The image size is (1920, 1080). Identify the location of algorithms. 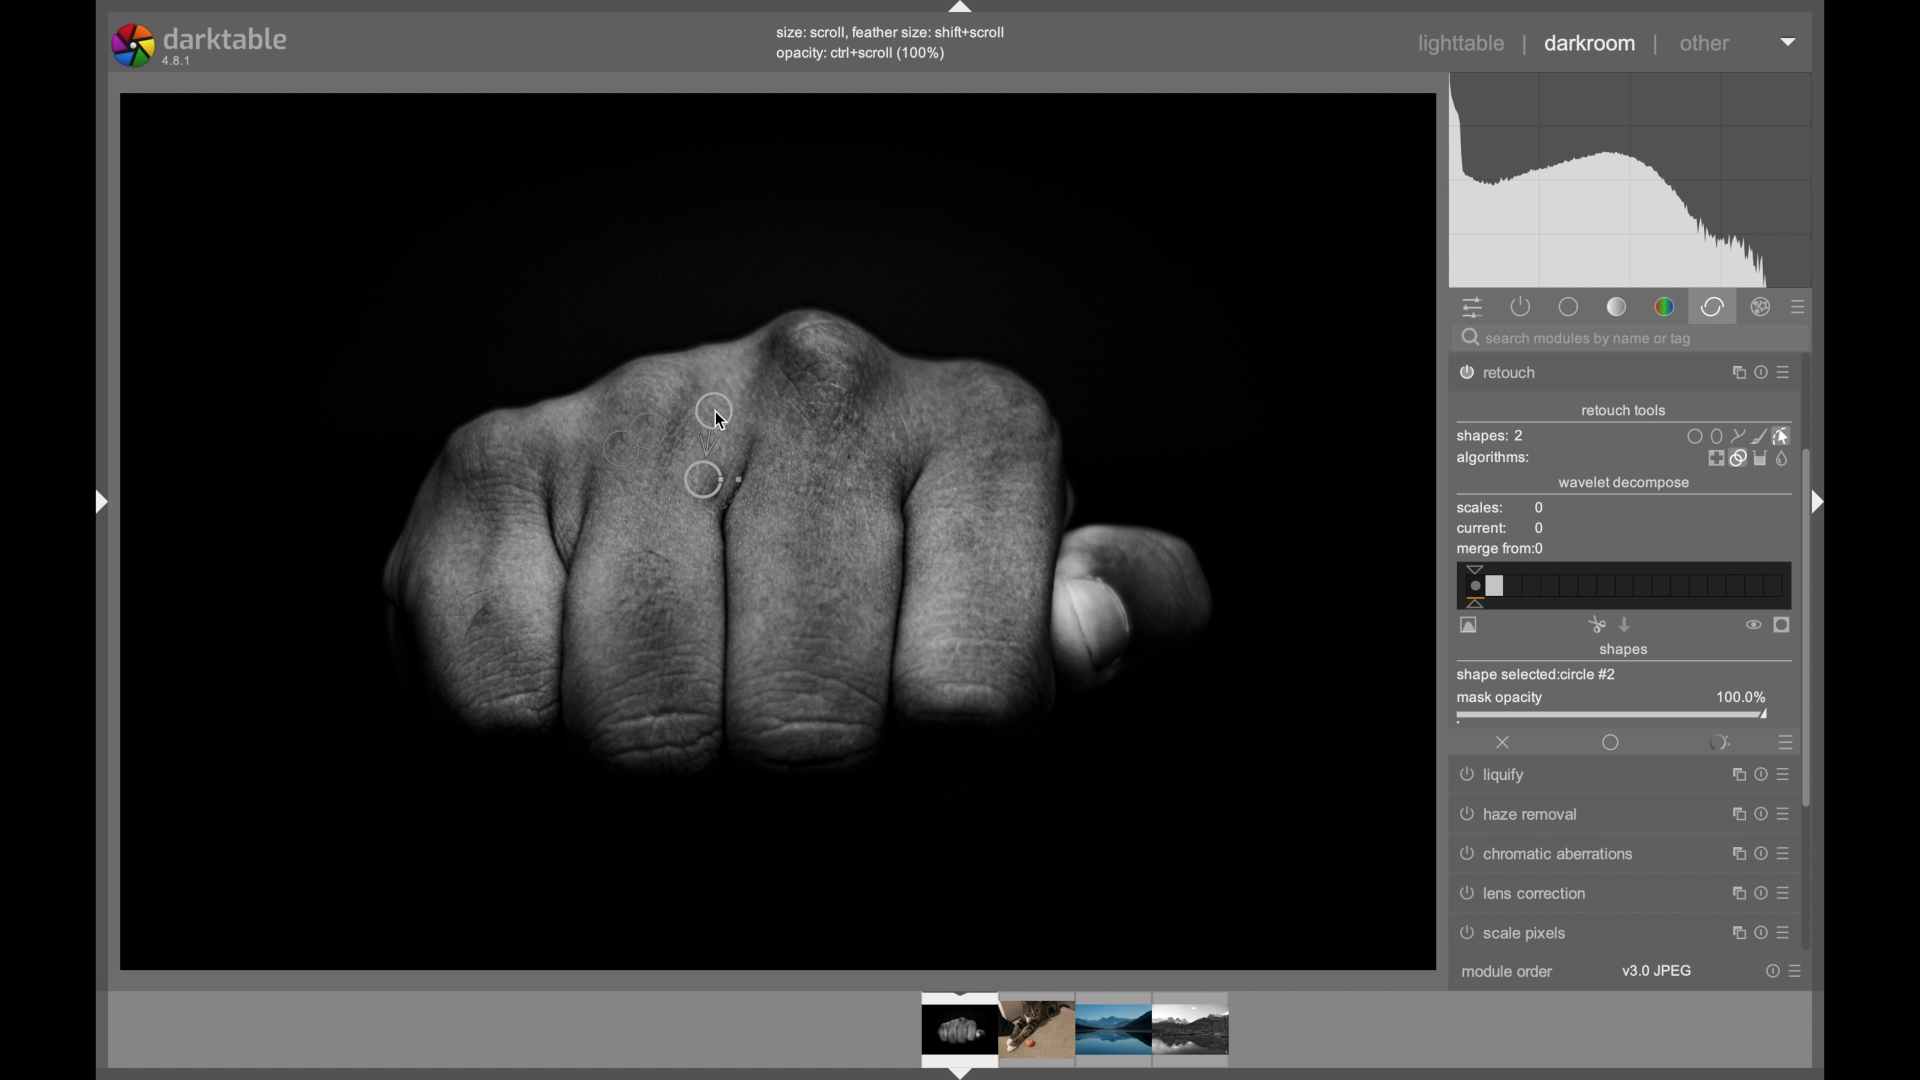
(1495, 460).